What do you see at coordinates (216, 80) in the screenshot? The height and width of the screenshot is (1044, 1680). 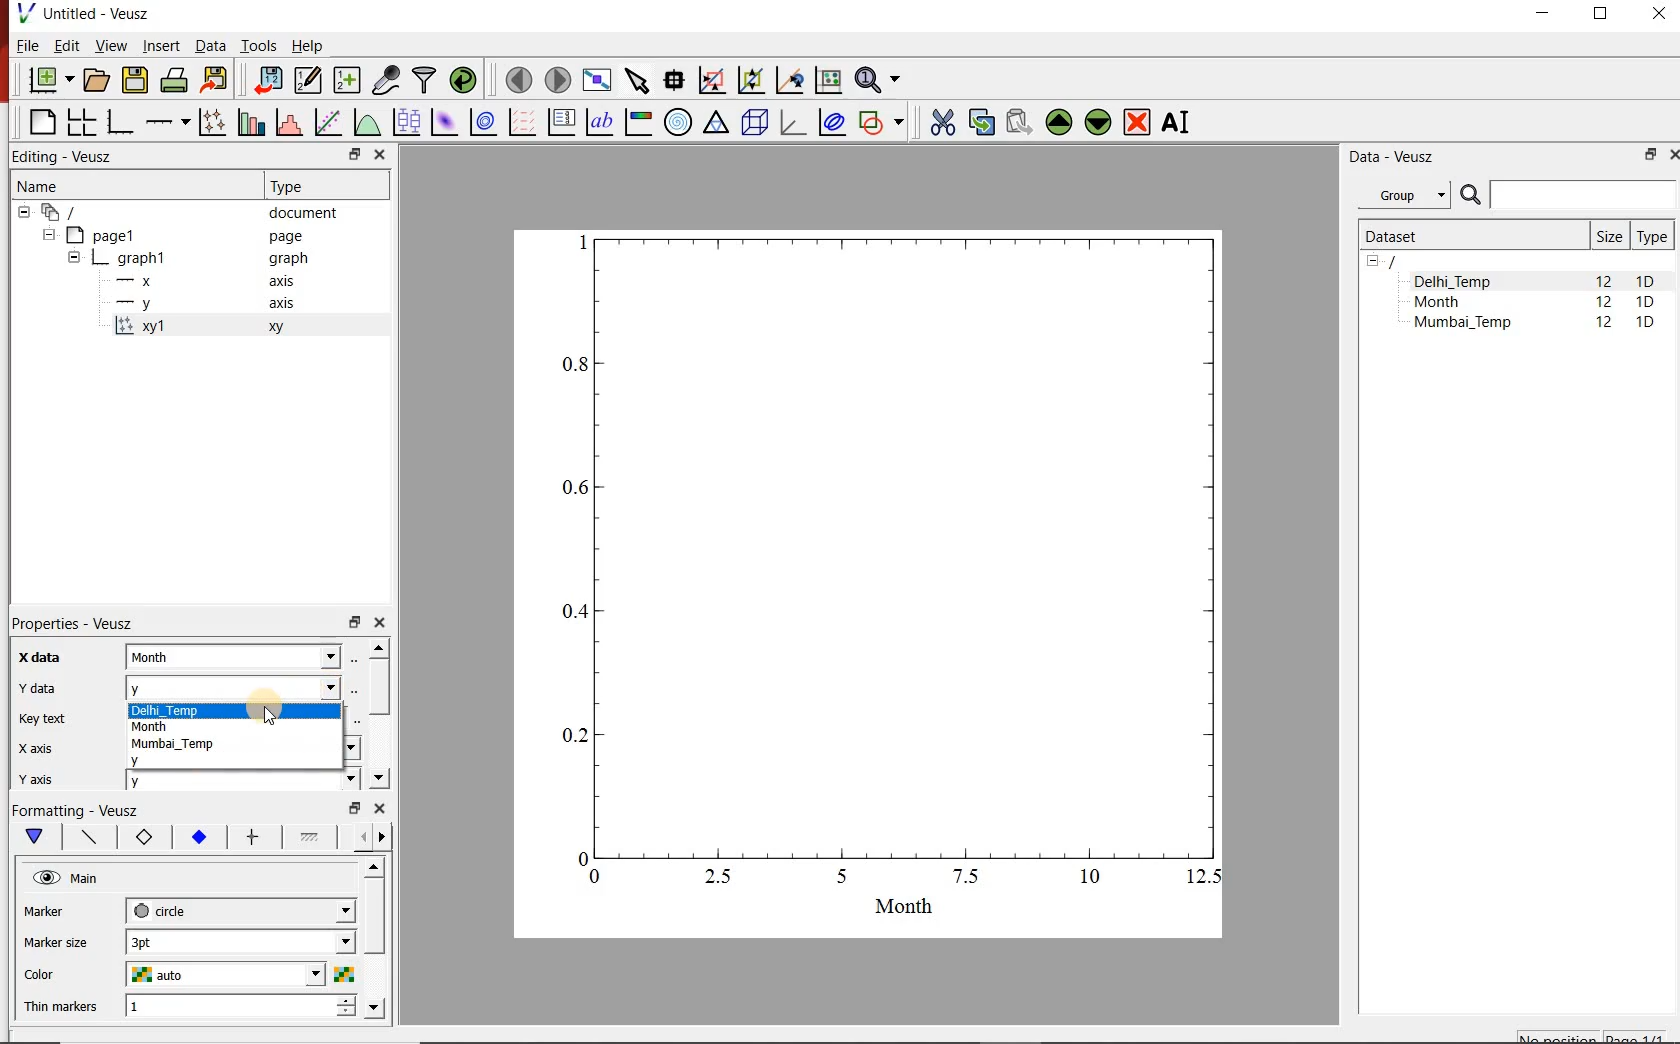 I see `export to graphics format` at bounding box center [216, 80].